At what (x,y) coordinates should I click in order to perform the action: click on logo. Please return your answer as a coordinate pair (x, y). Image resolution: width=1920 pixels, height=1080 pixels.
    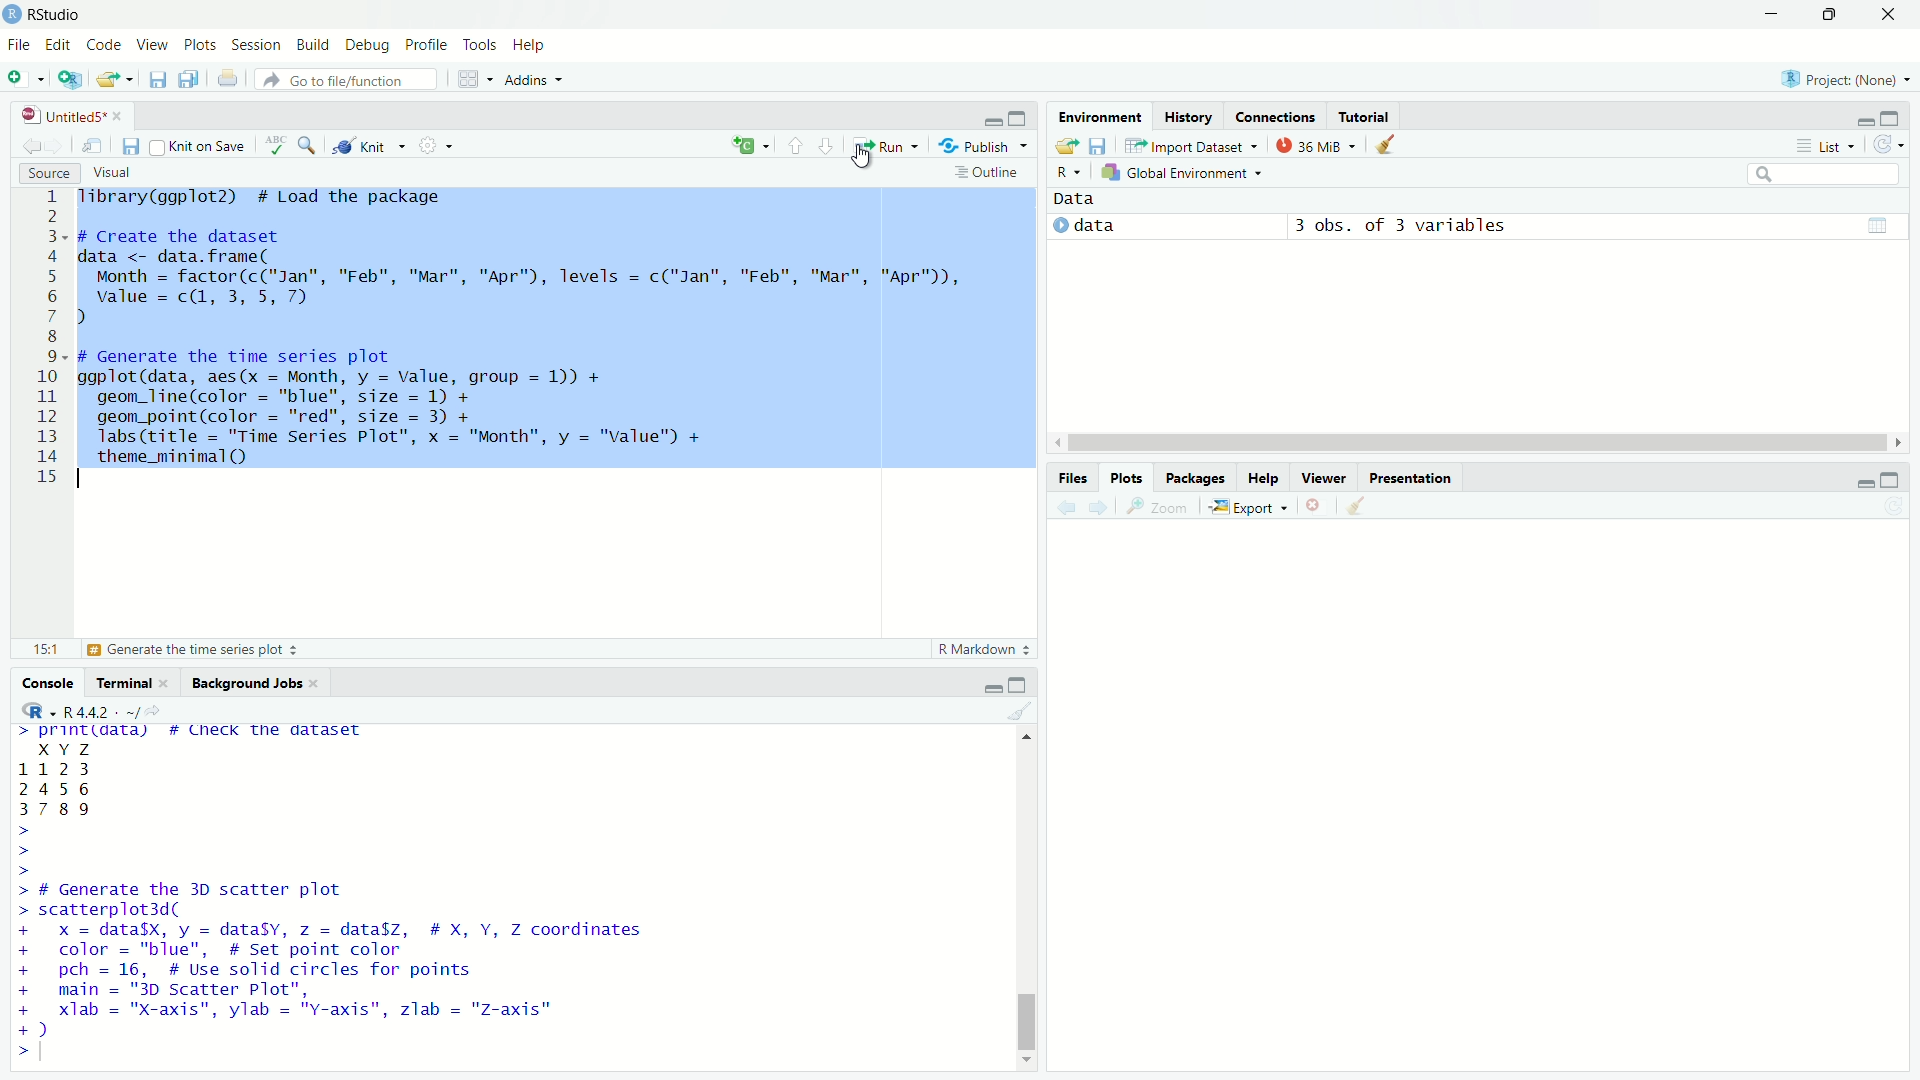
    Looking at the image, I should click on (12, 15).